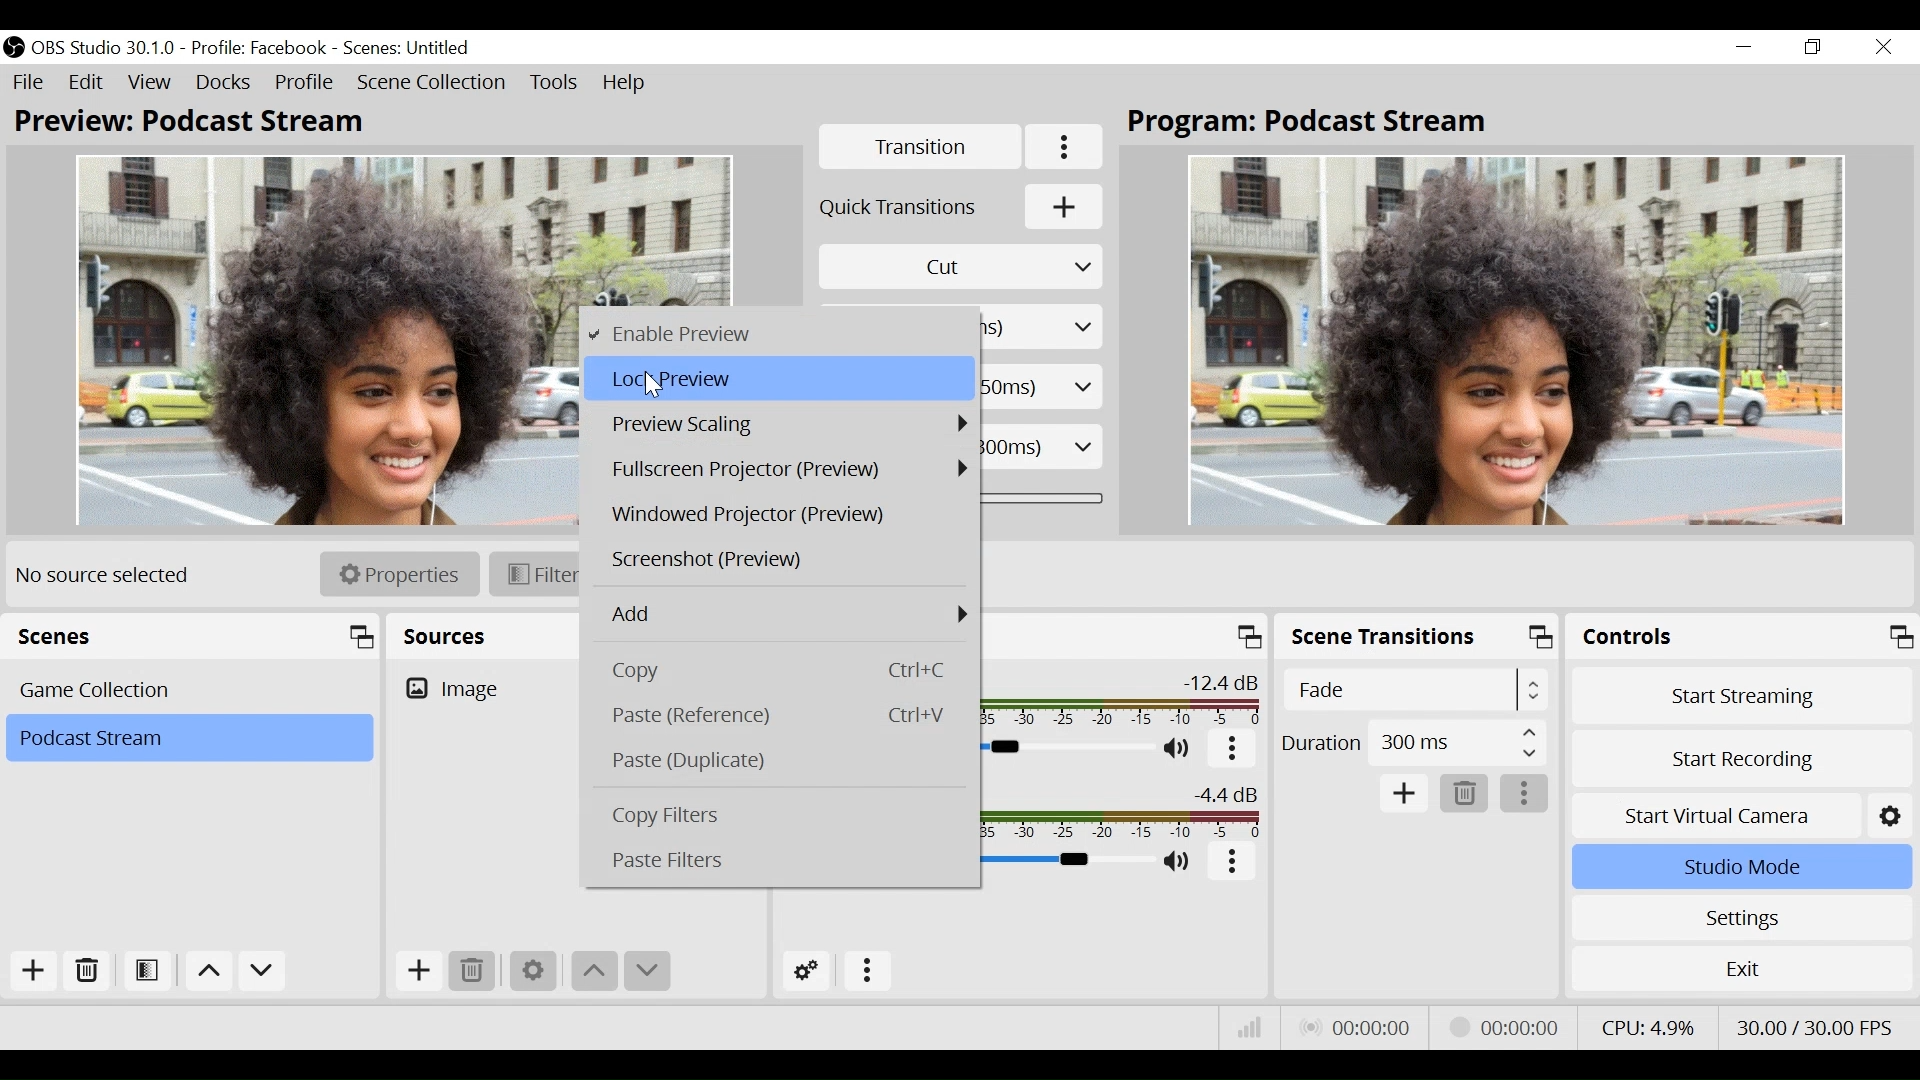 This screenshot has width=1920, height=1080. I want to click on Move down, so click(266, 971).